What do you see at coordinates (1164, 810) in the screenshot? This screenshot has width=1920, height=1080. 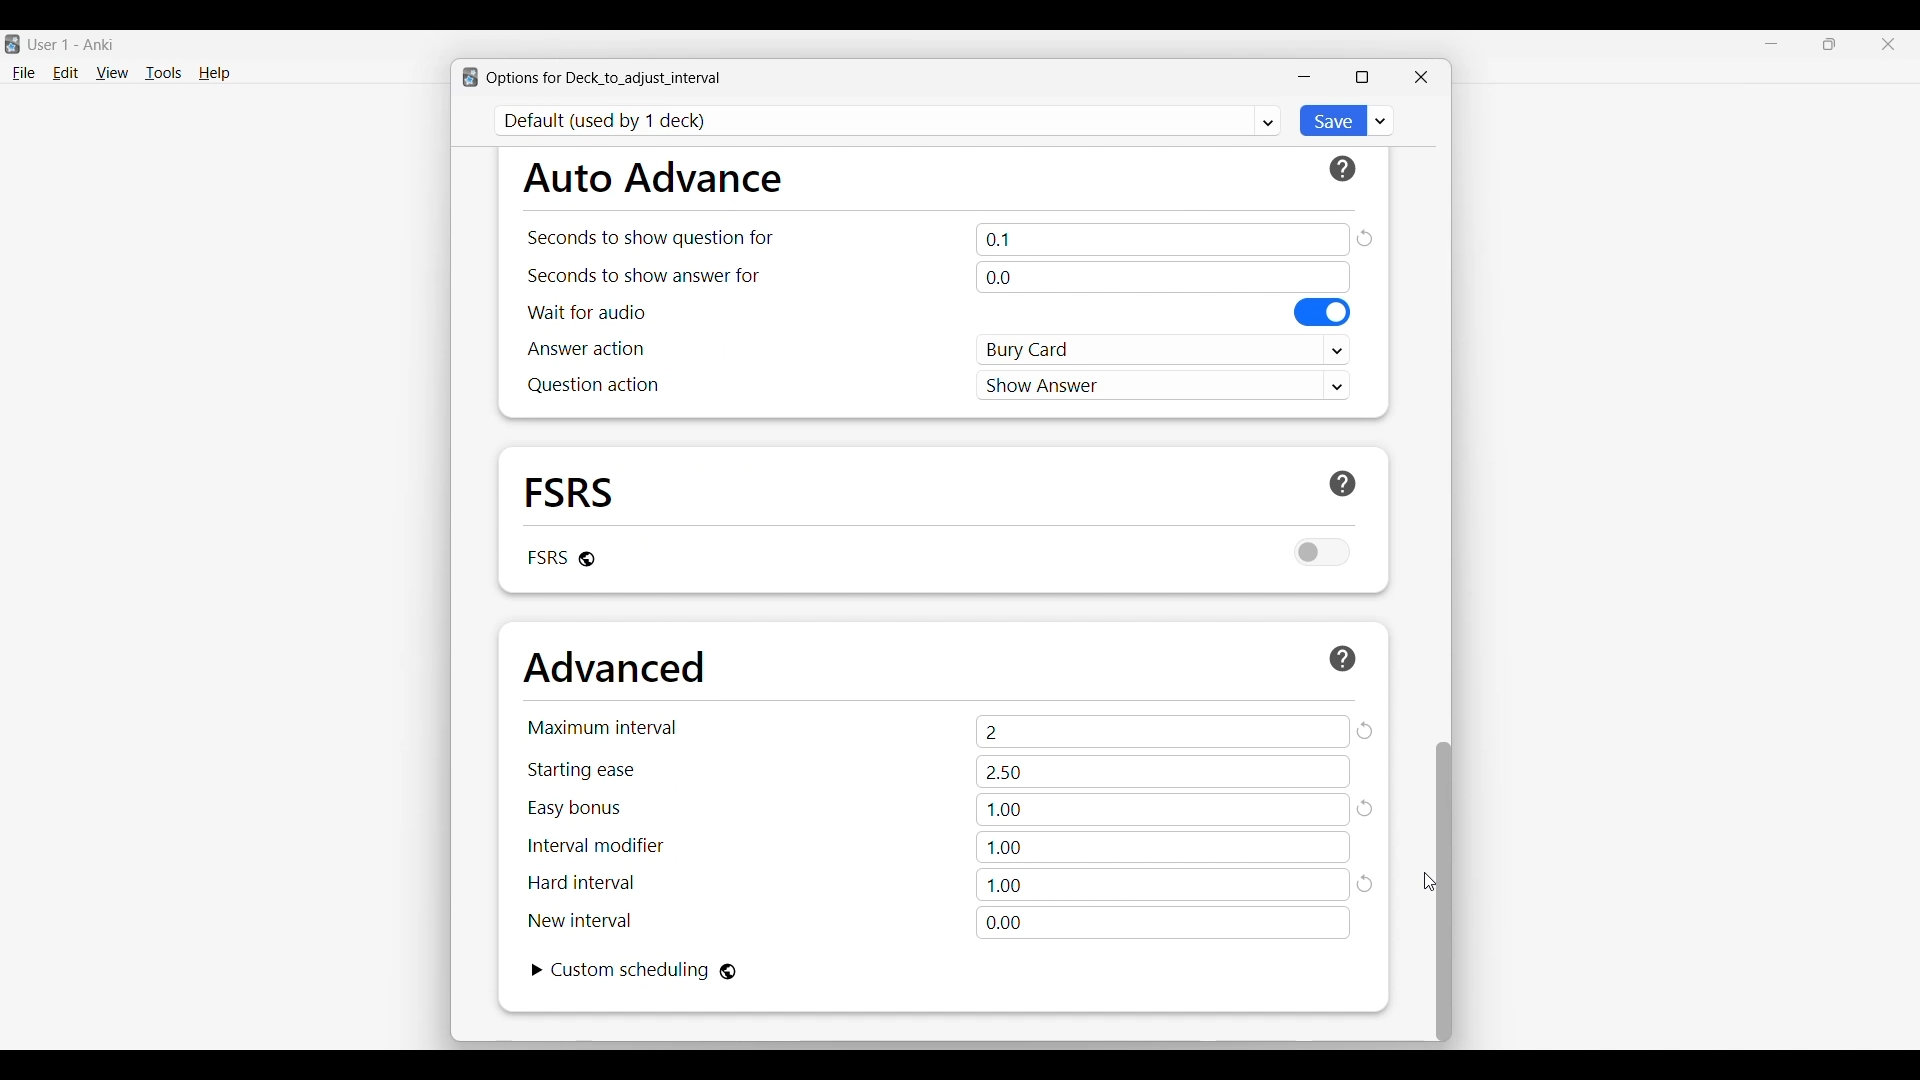 I see `1.00` at bounding box center [1164, 810].